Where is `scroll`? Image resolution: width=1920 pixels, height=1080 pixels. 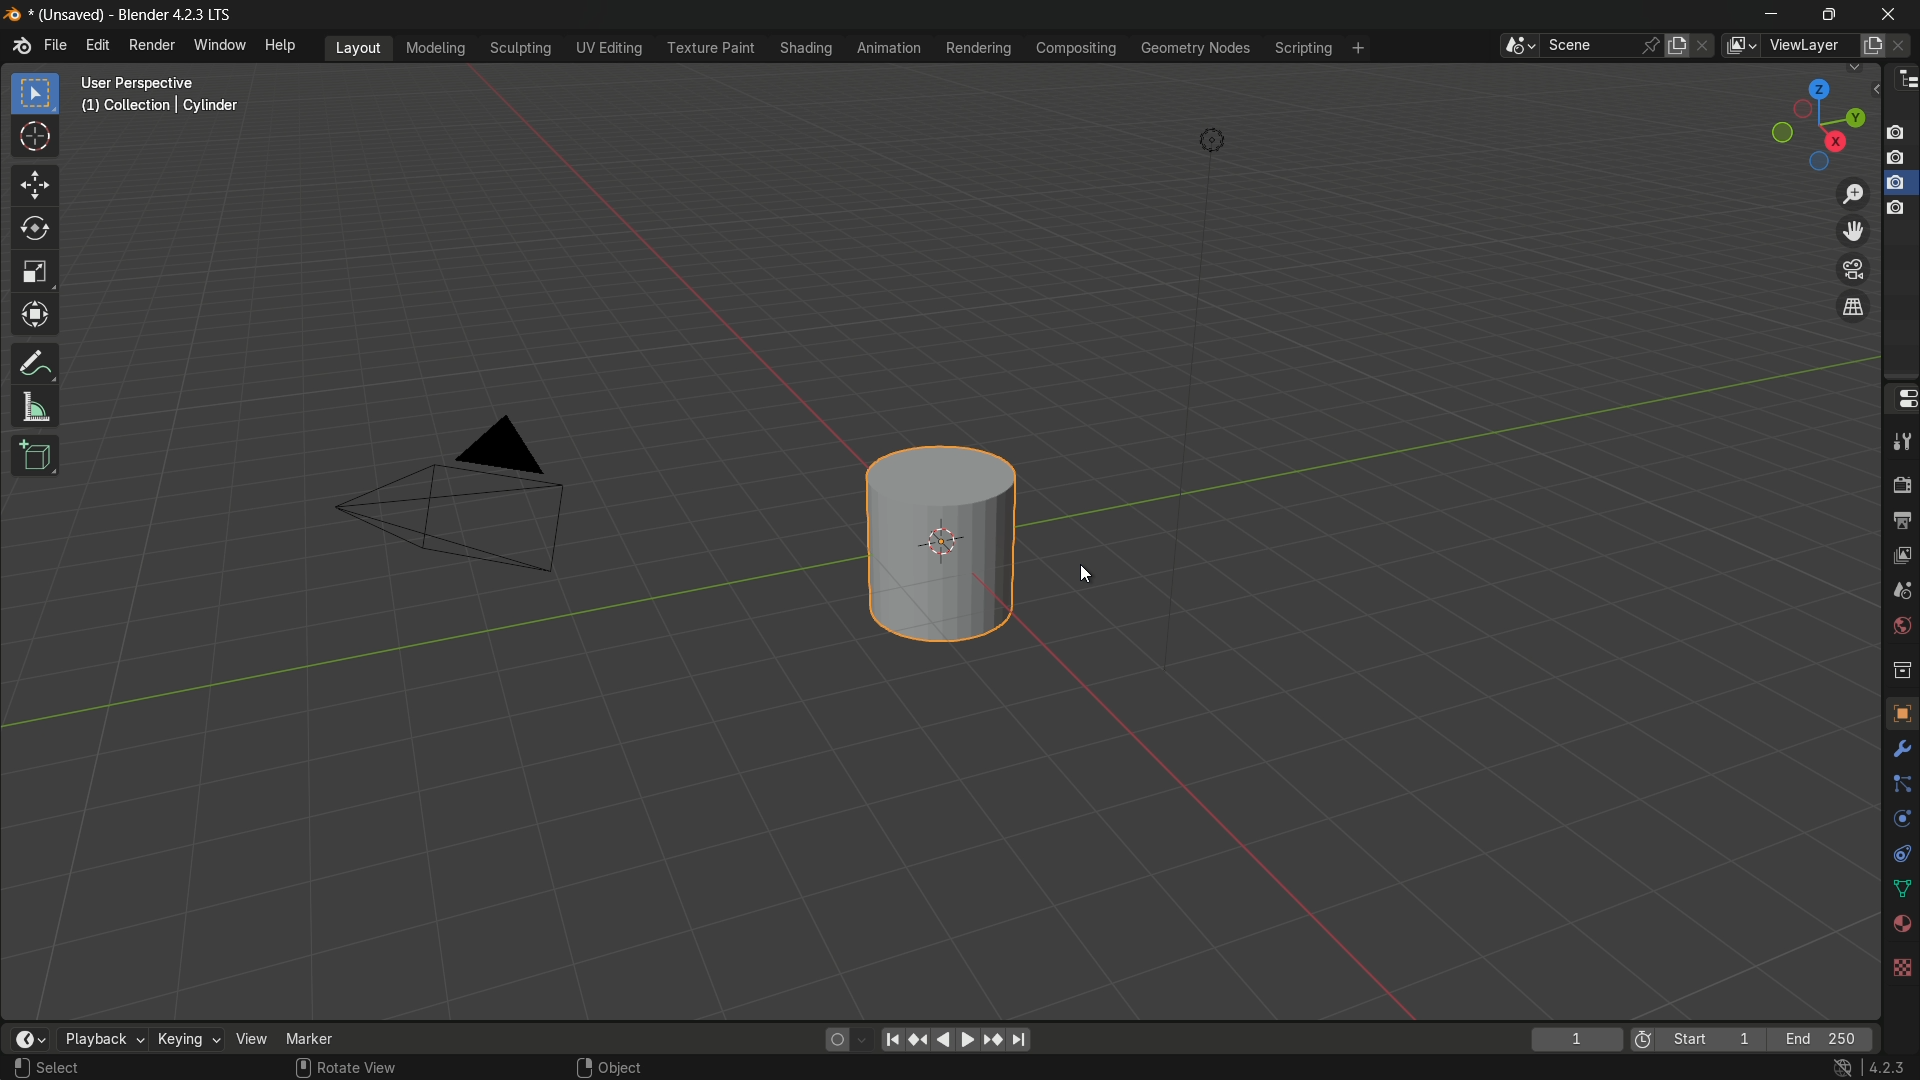
scroll is located at coordinates (302, 1068).